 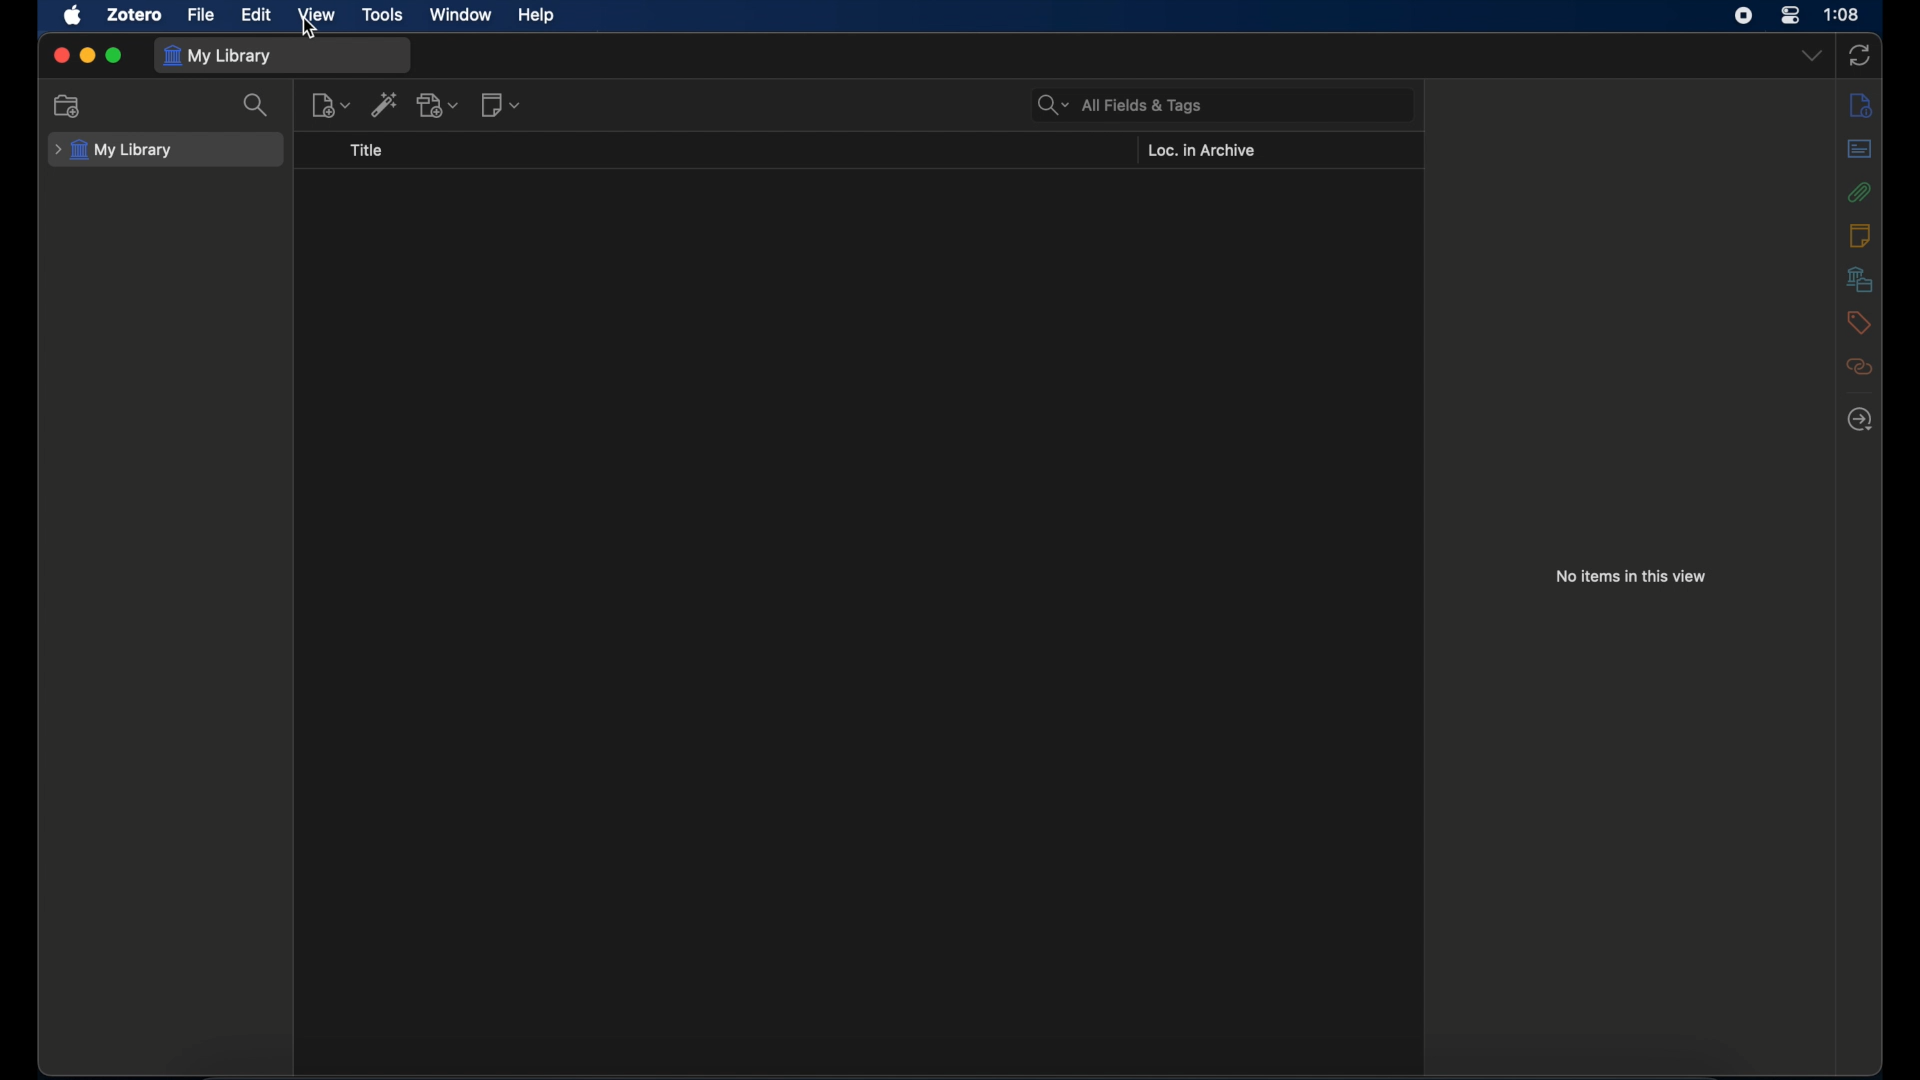 I want to click on dropdown, so click(x=1810, y=56).